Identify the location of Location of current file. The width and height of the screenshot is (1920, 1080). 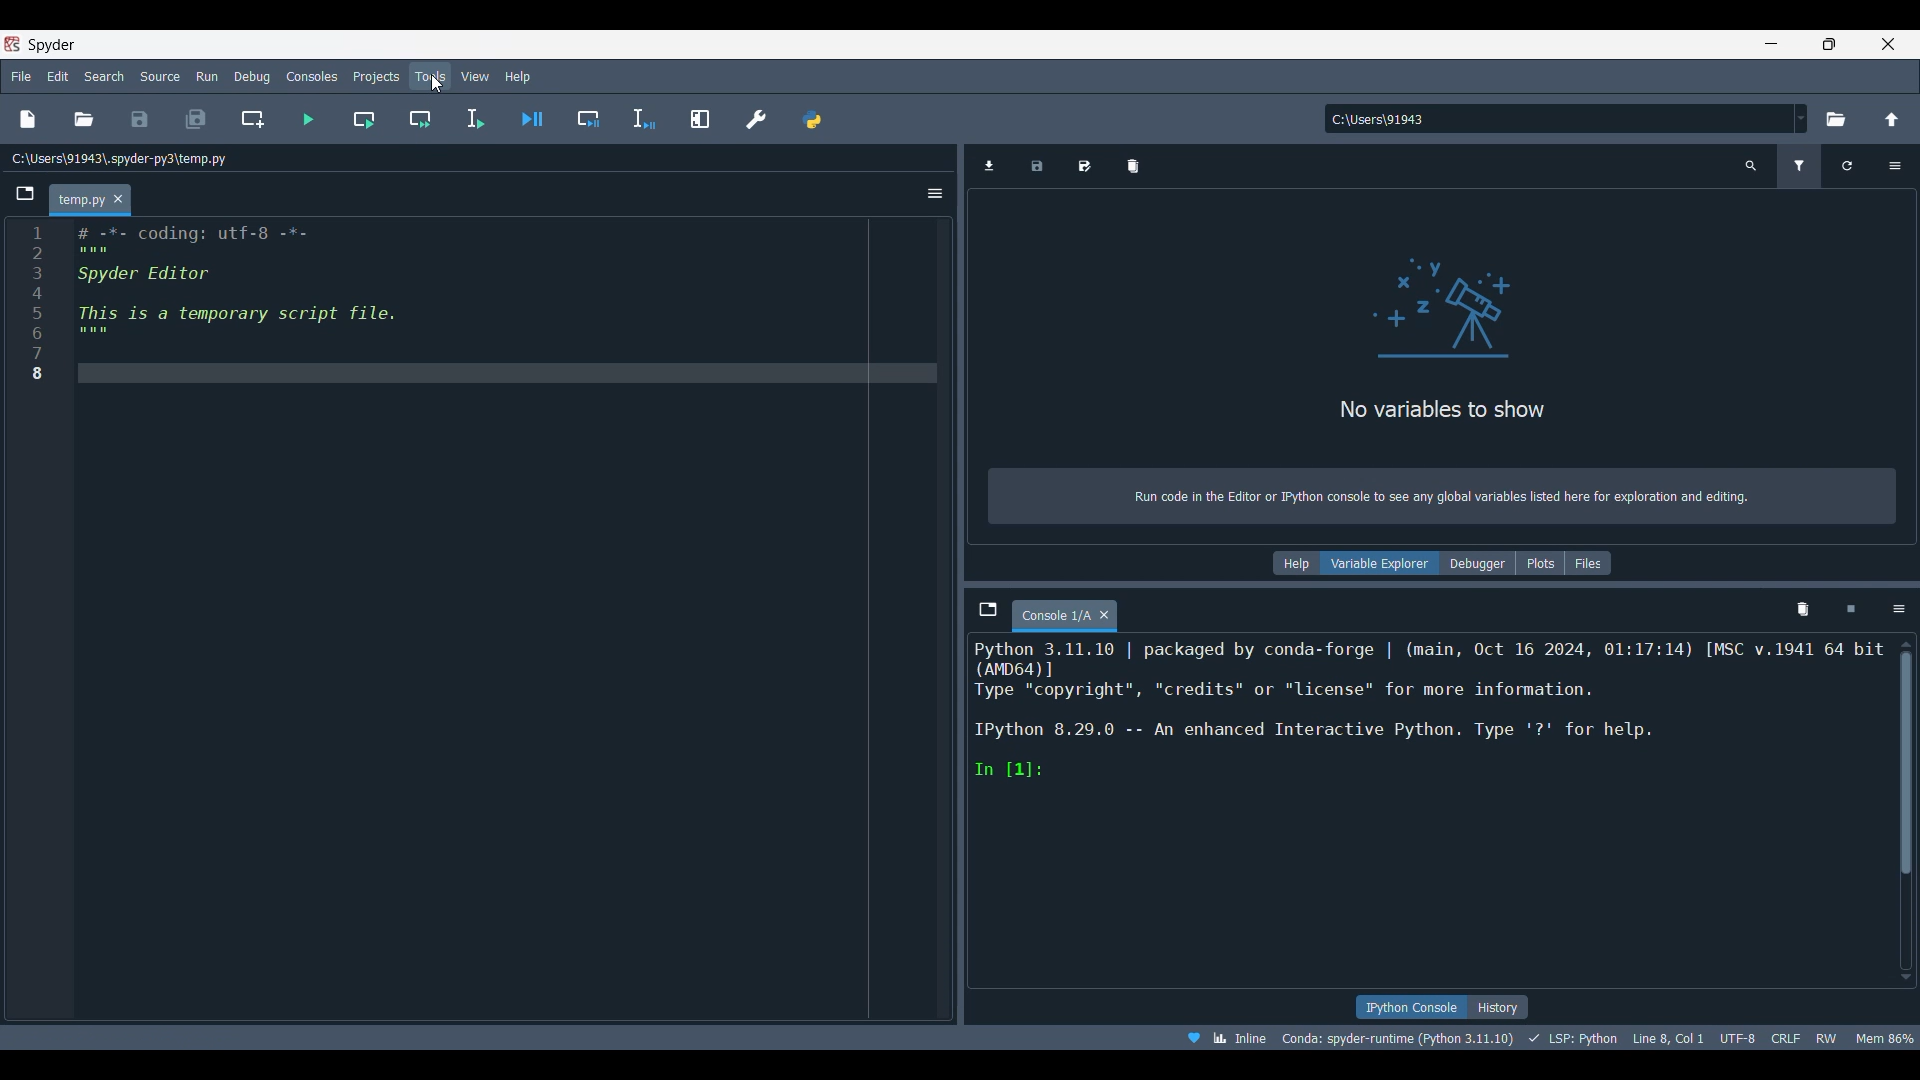
(120, 159).